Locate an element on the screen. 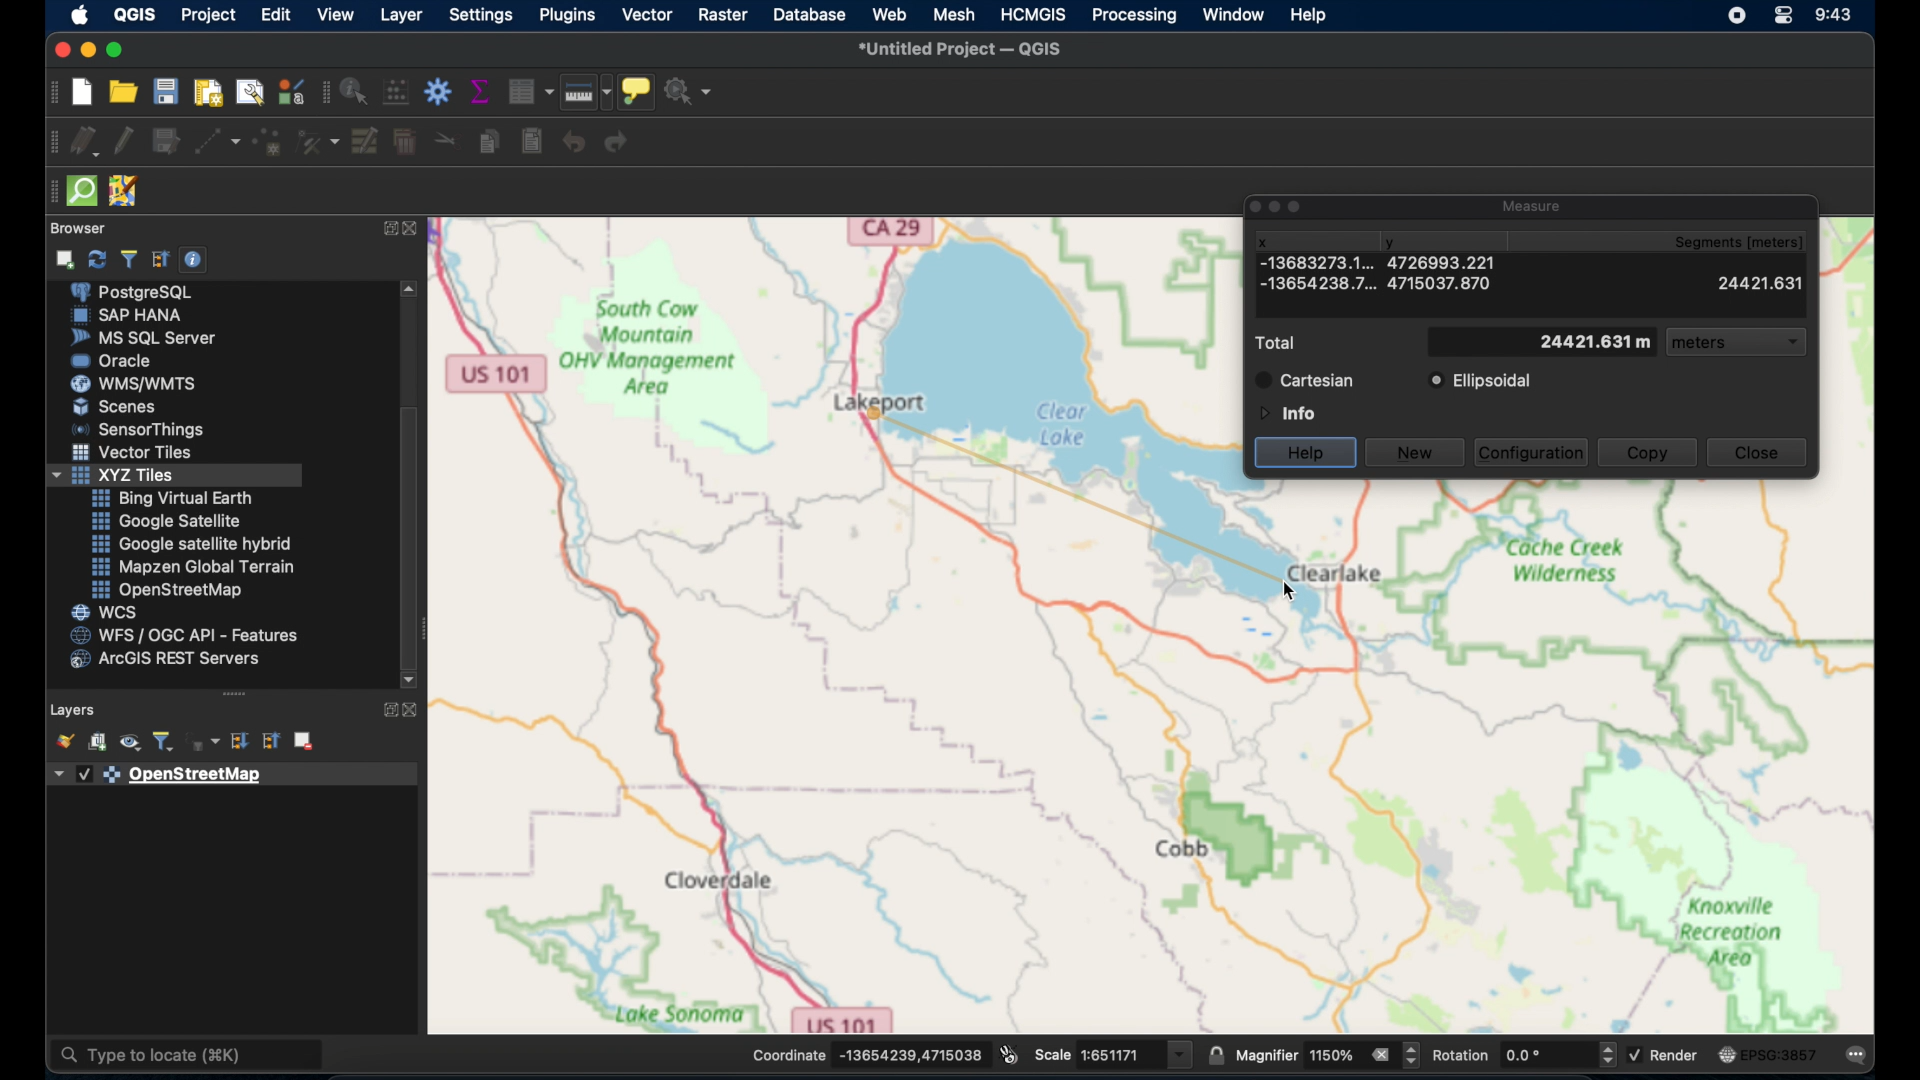 The height and width of the screenshot is (1080, 1920). wms/wmts is located at coordinates (136, 383).